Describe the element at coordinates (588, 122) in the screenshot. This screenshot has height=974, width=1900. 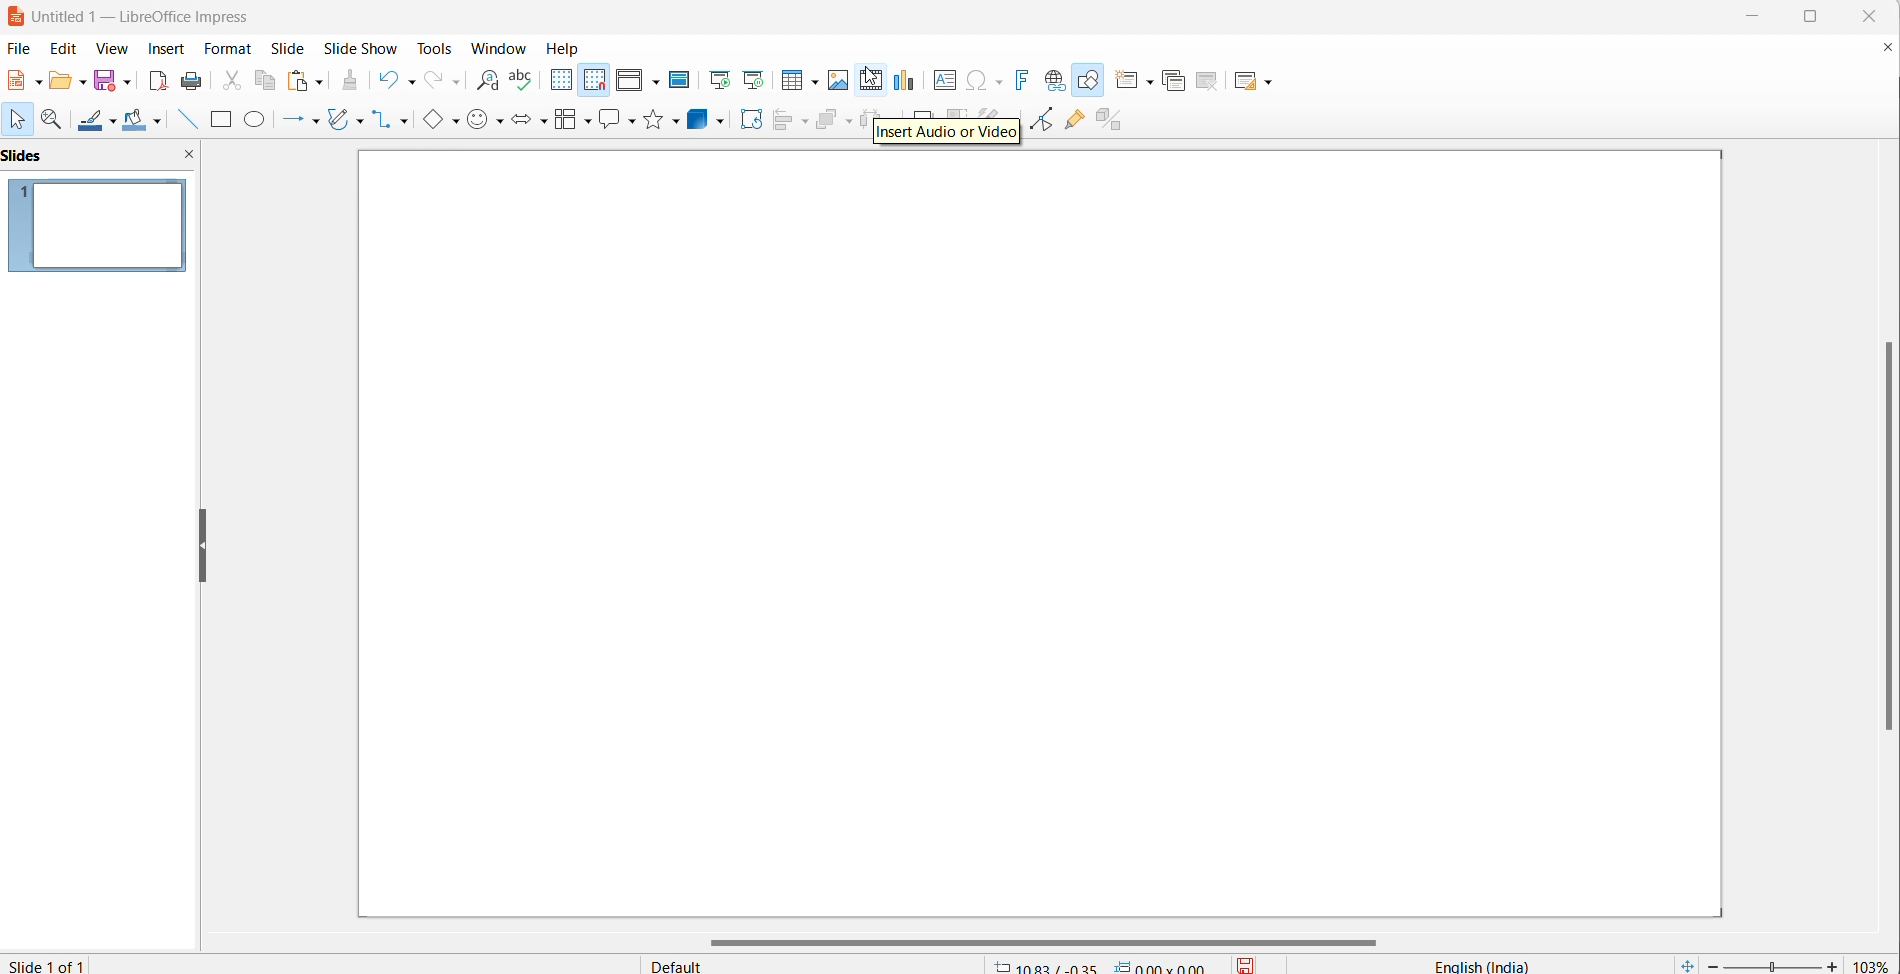
I see `flowchart options` at that location.